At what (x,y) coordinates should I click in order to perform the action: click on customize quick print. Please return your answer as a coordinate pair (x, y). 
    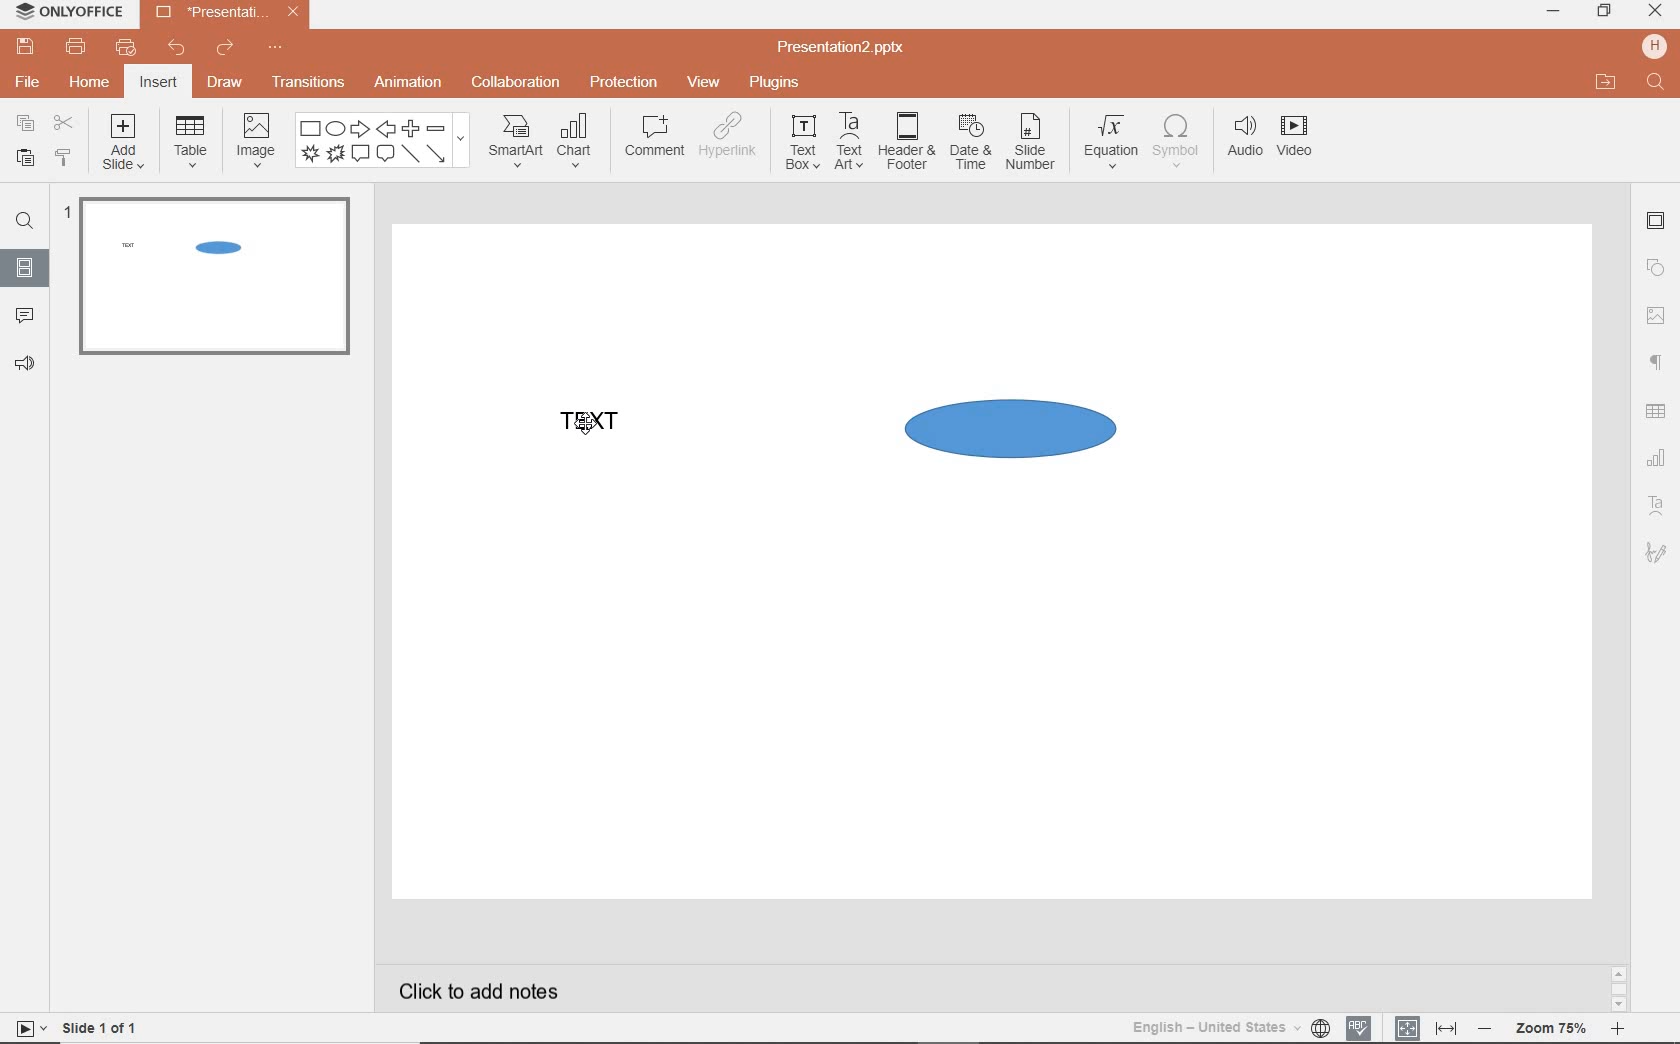
    Looking at the image, I should click on (123, 48).